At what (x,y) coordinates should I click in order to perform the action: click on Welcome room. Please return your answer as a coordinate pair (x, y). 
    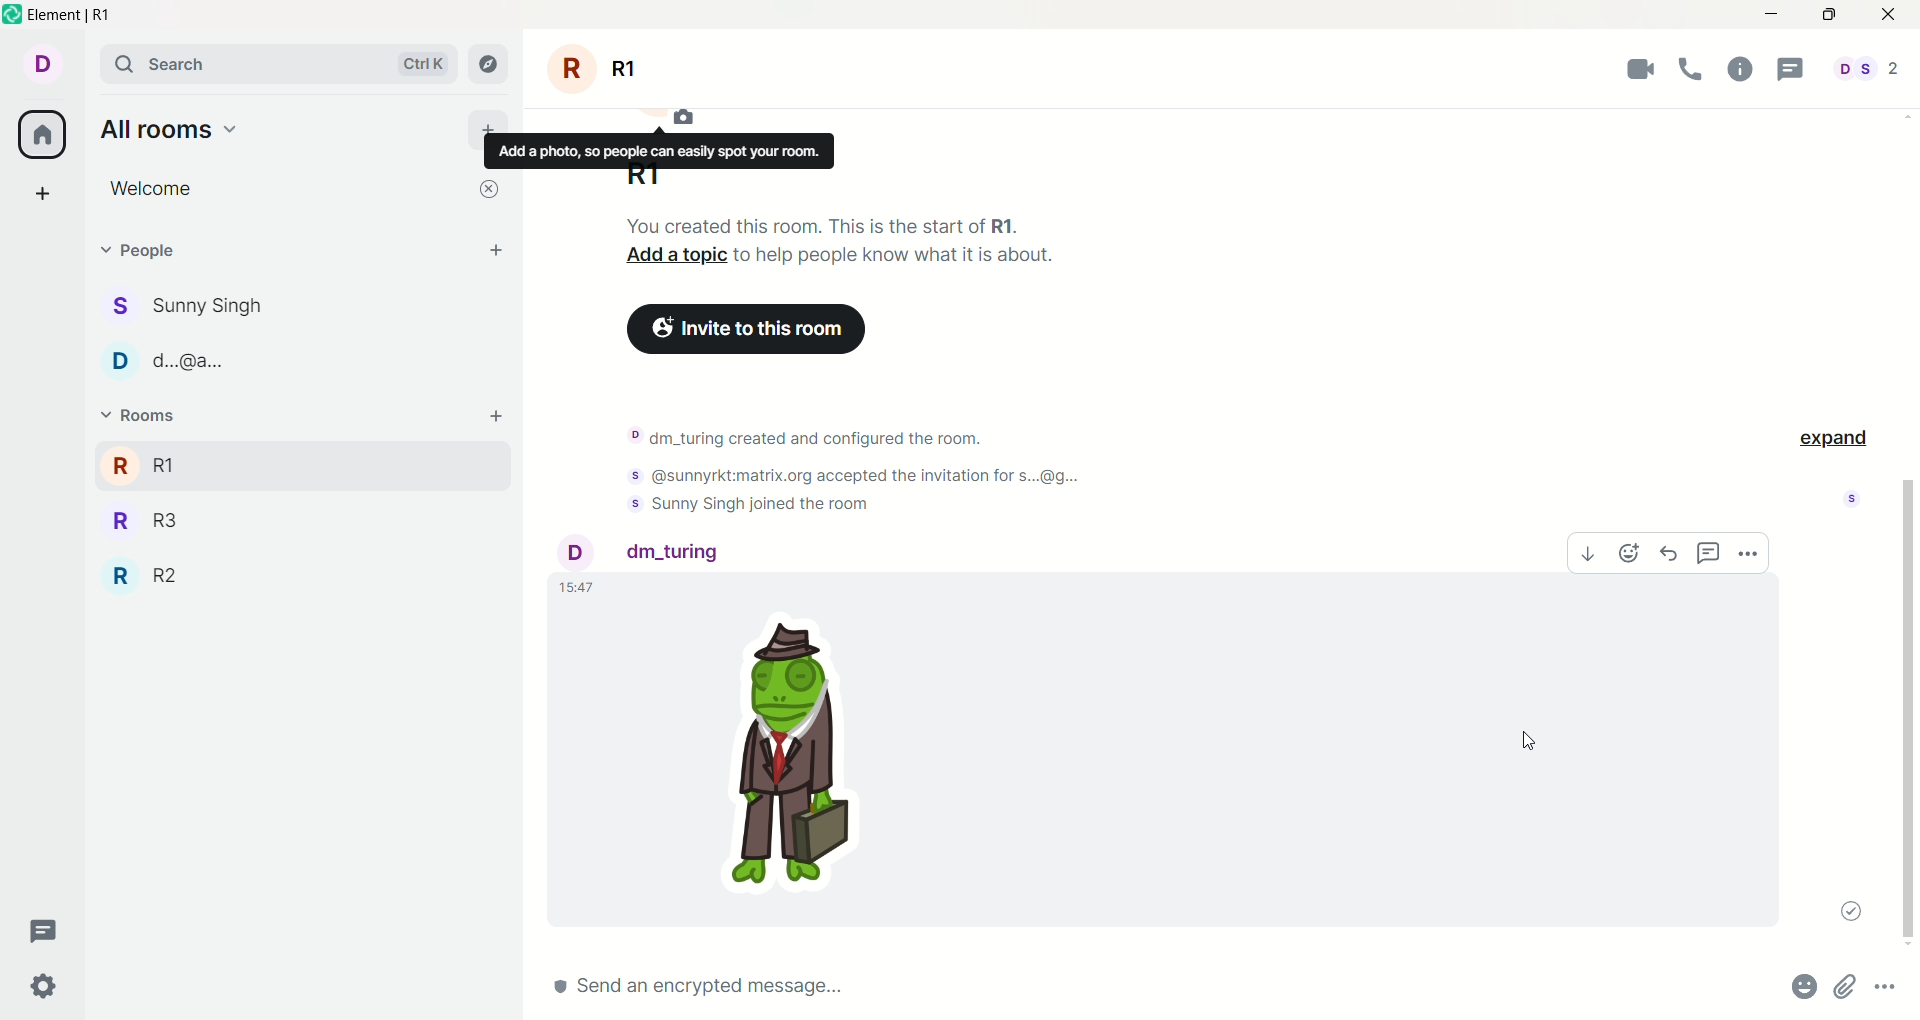
    Looking at the image, I should click on (284, 189).